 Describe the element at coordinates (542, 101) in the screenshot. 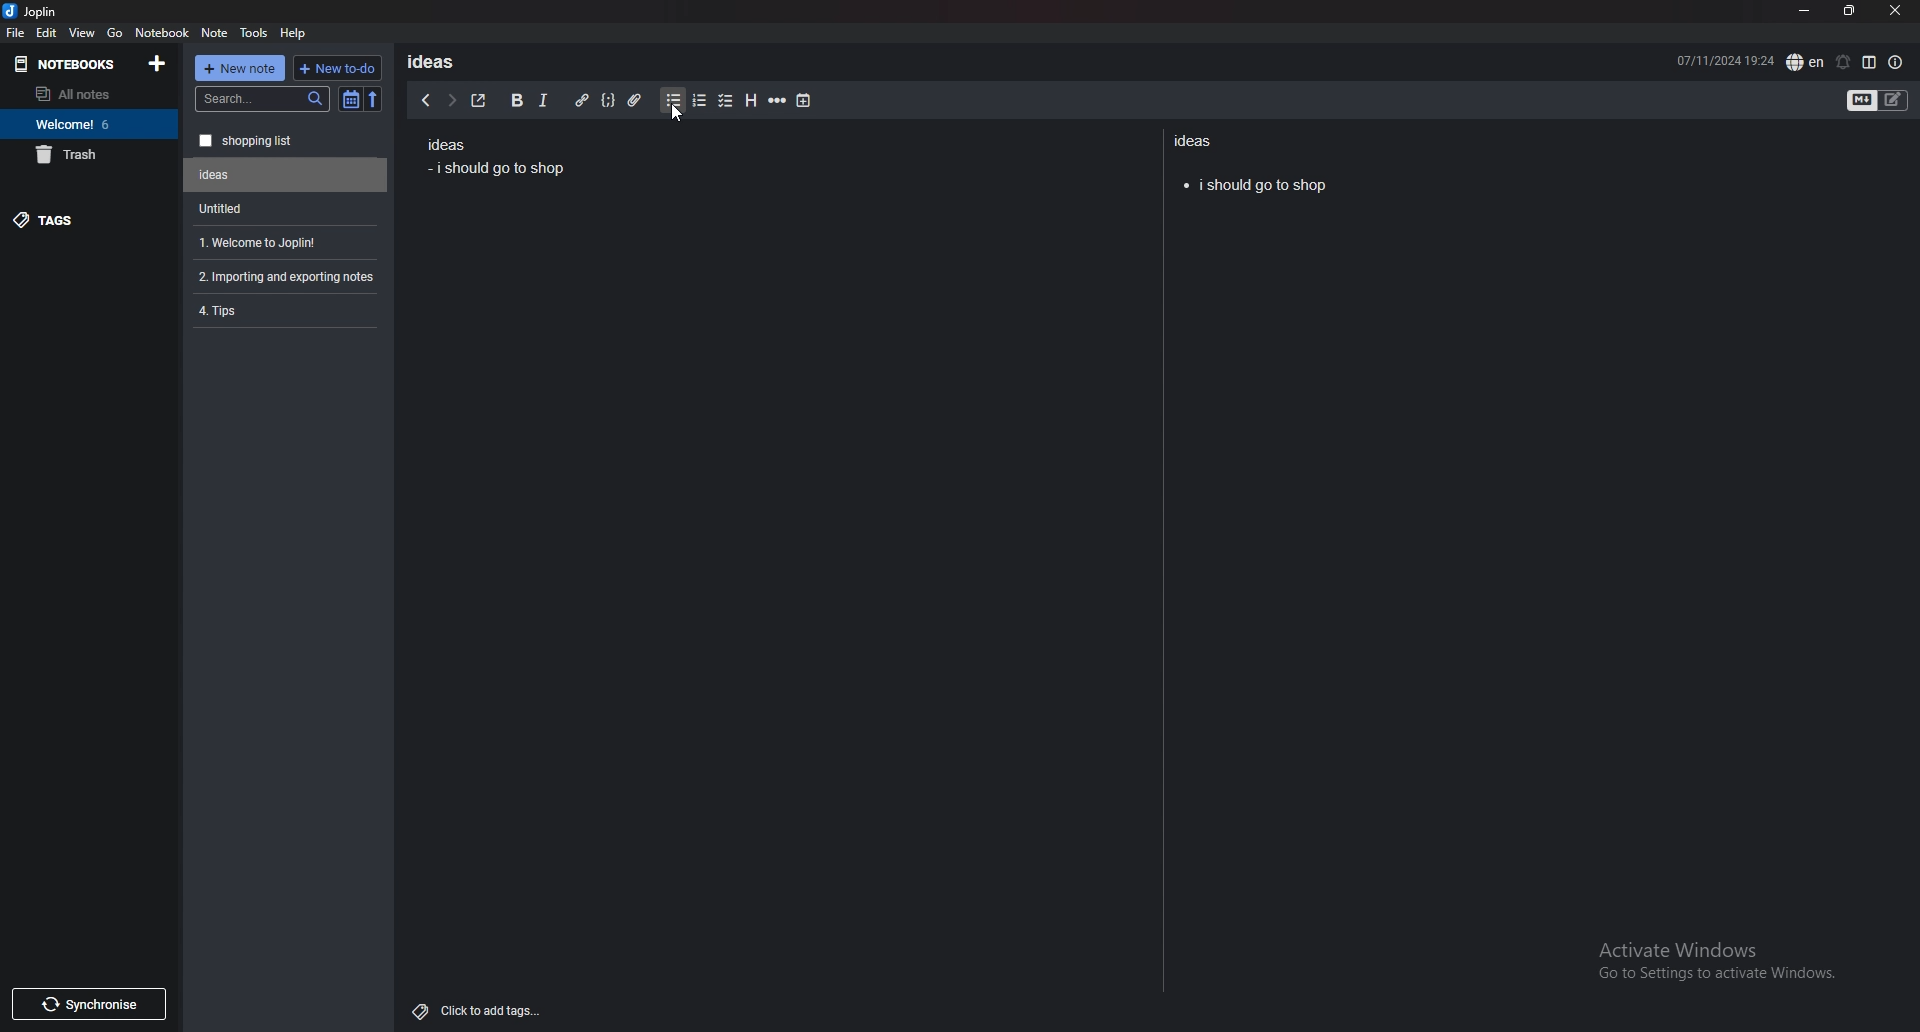

I see `italic` at that location.